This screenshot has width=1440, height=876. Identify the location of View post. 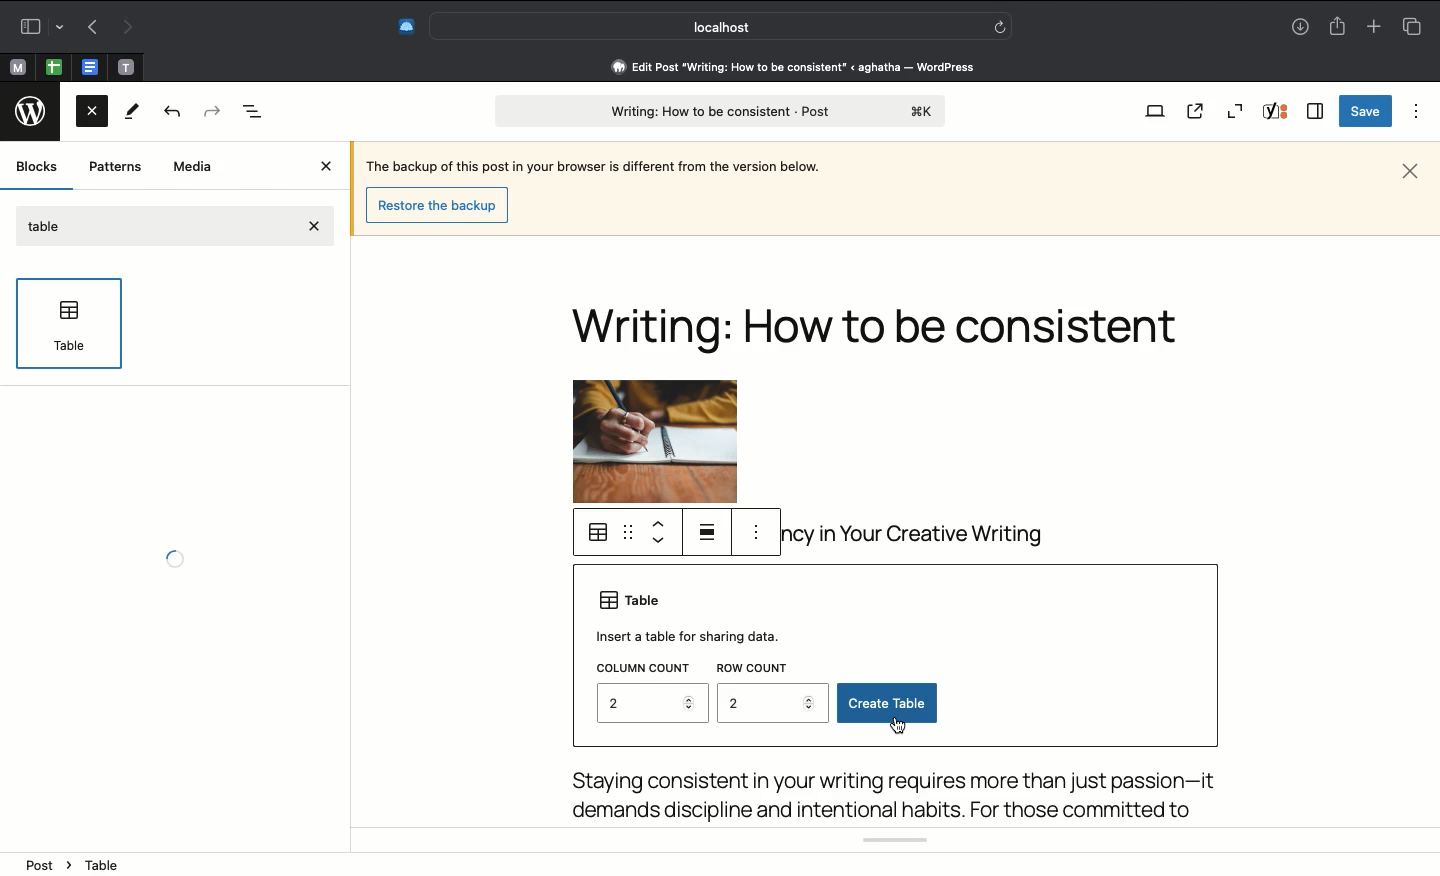
(1195, 111).